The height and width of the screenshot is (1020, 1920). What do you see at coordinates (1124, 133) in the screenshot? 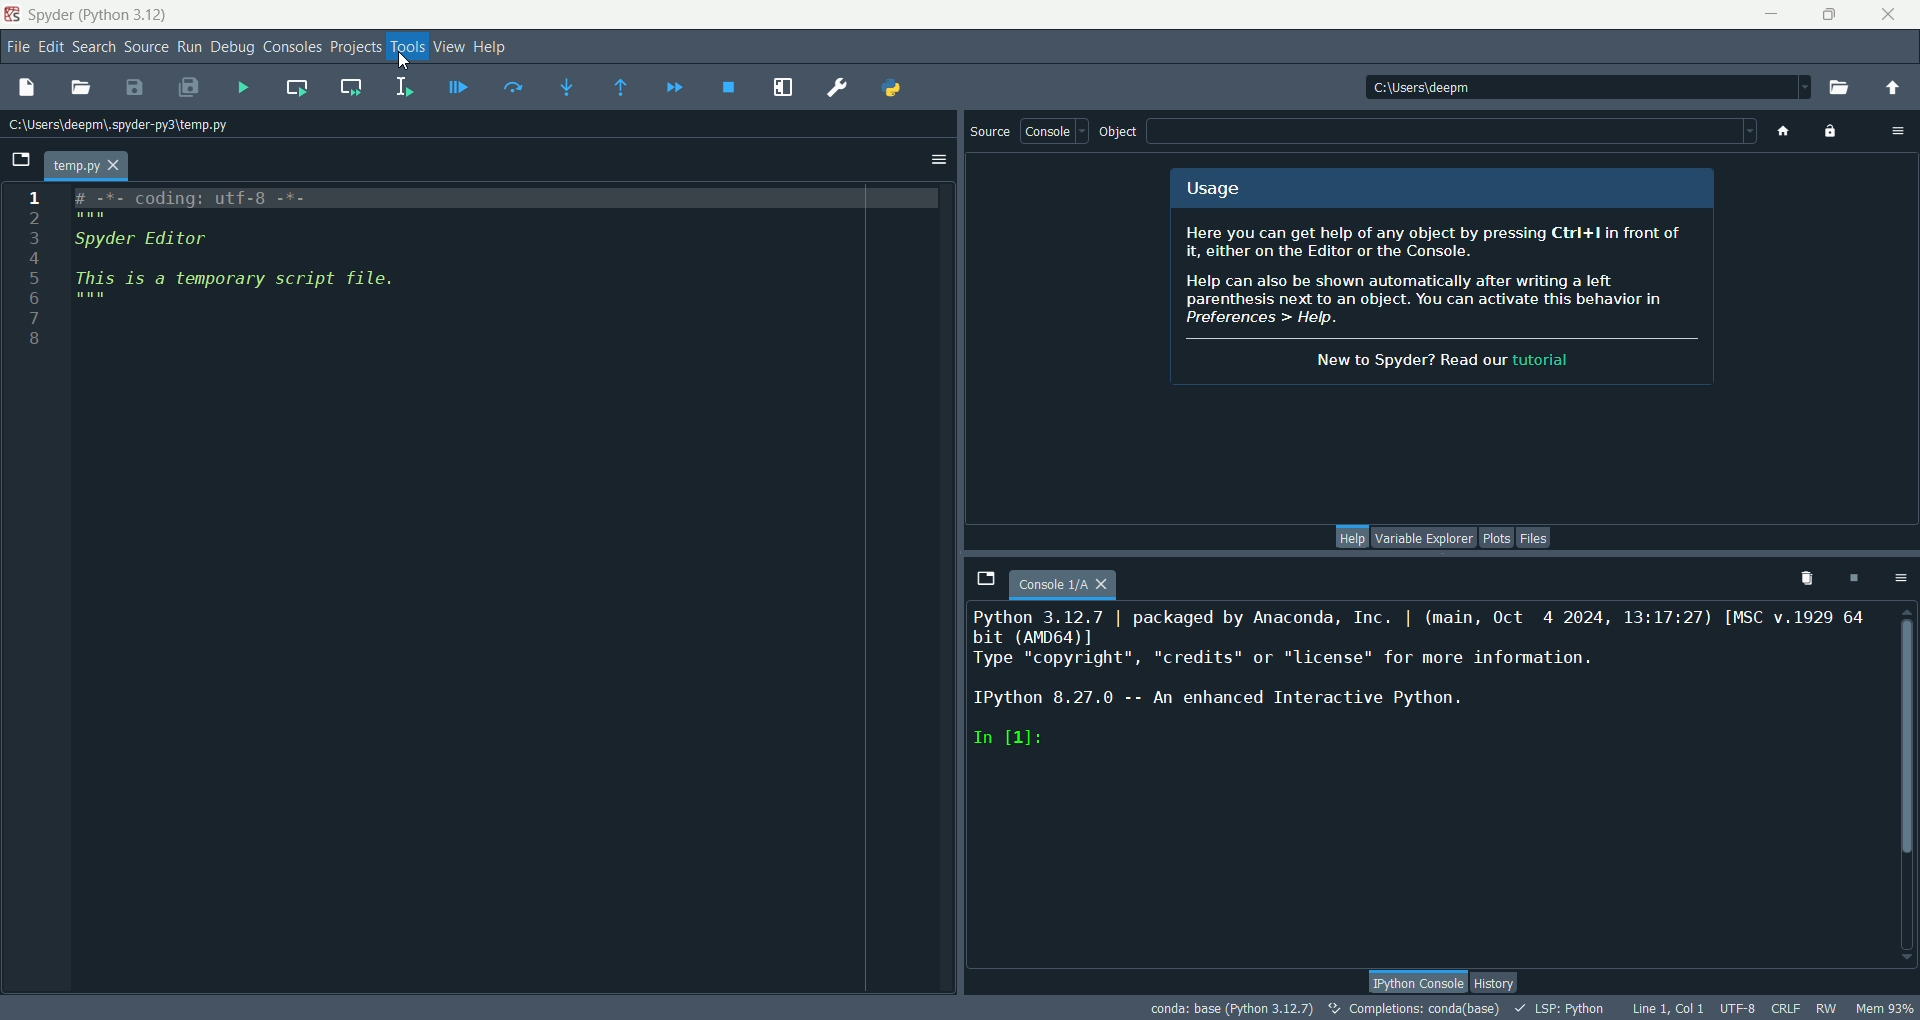
I see `object` at bounding box center [1124, 133].